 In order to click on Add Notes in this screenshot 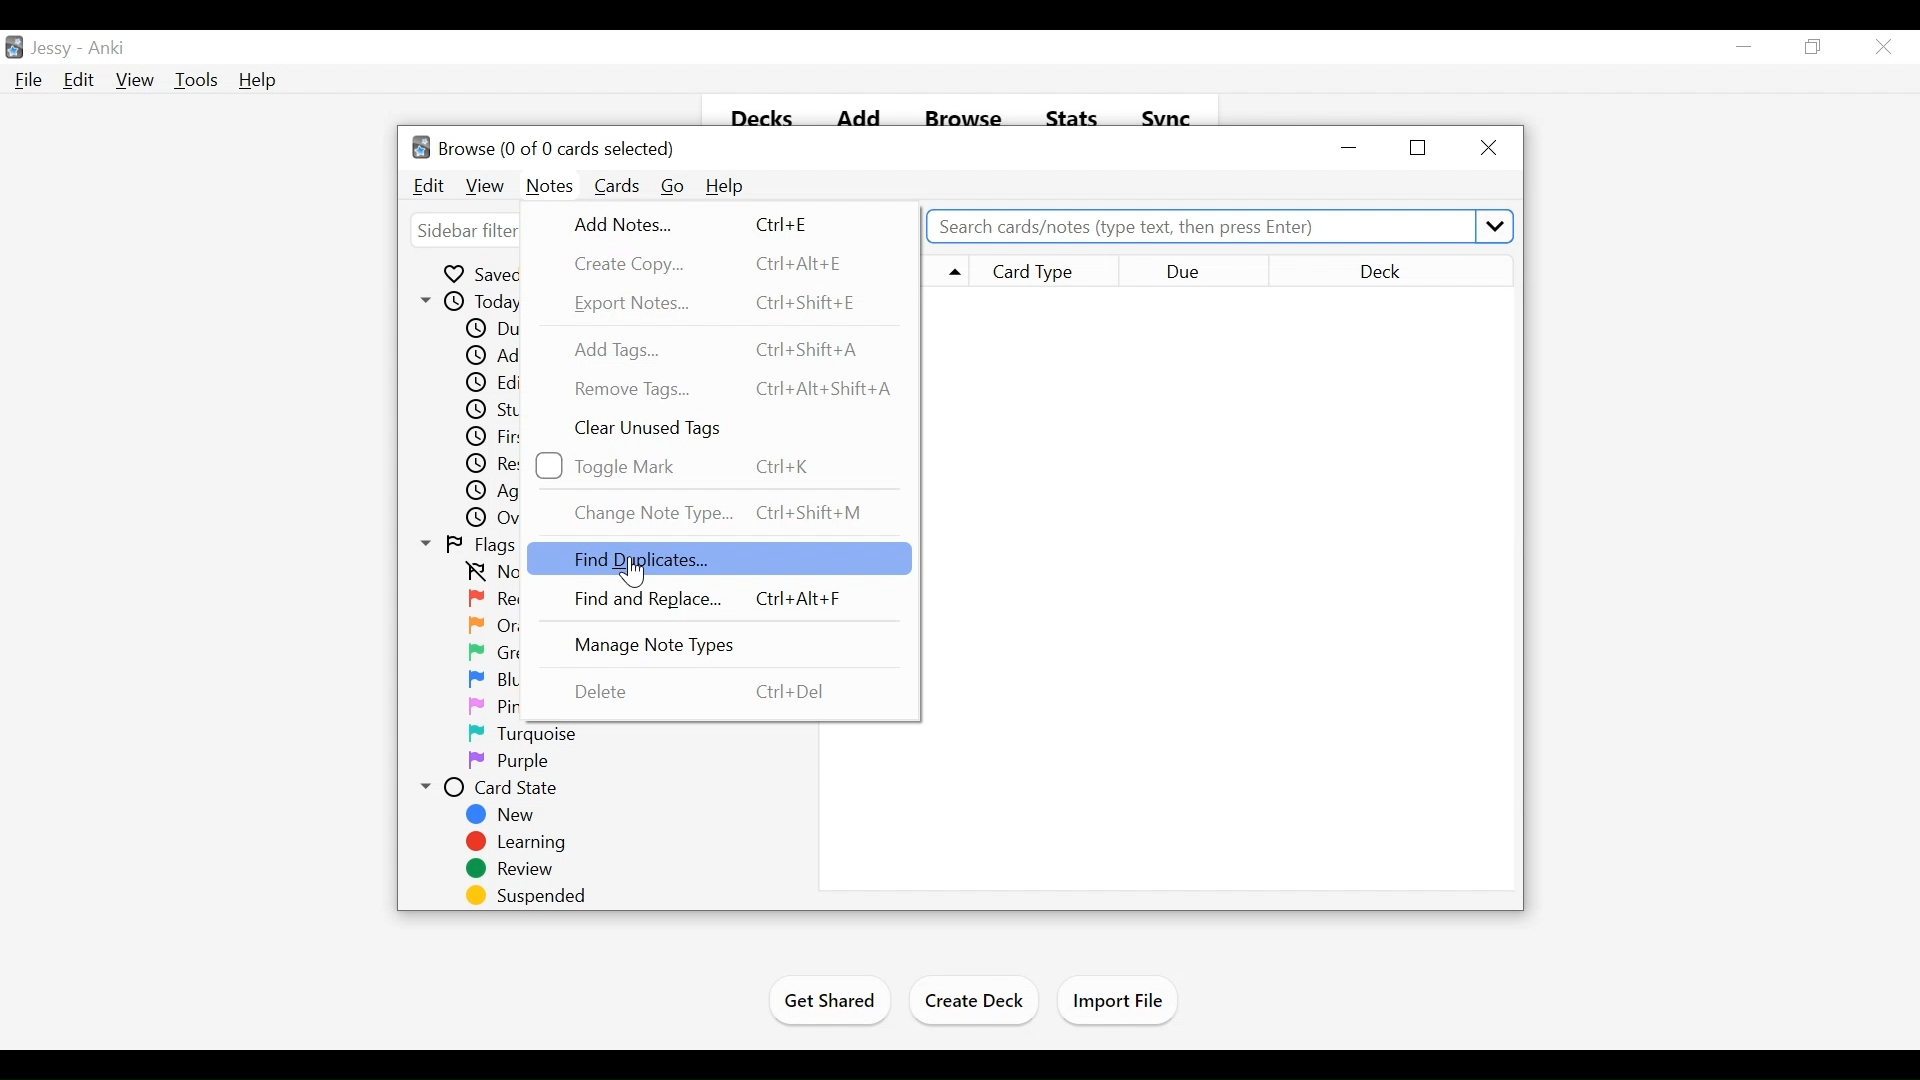, I will do `click(701, 226)`.